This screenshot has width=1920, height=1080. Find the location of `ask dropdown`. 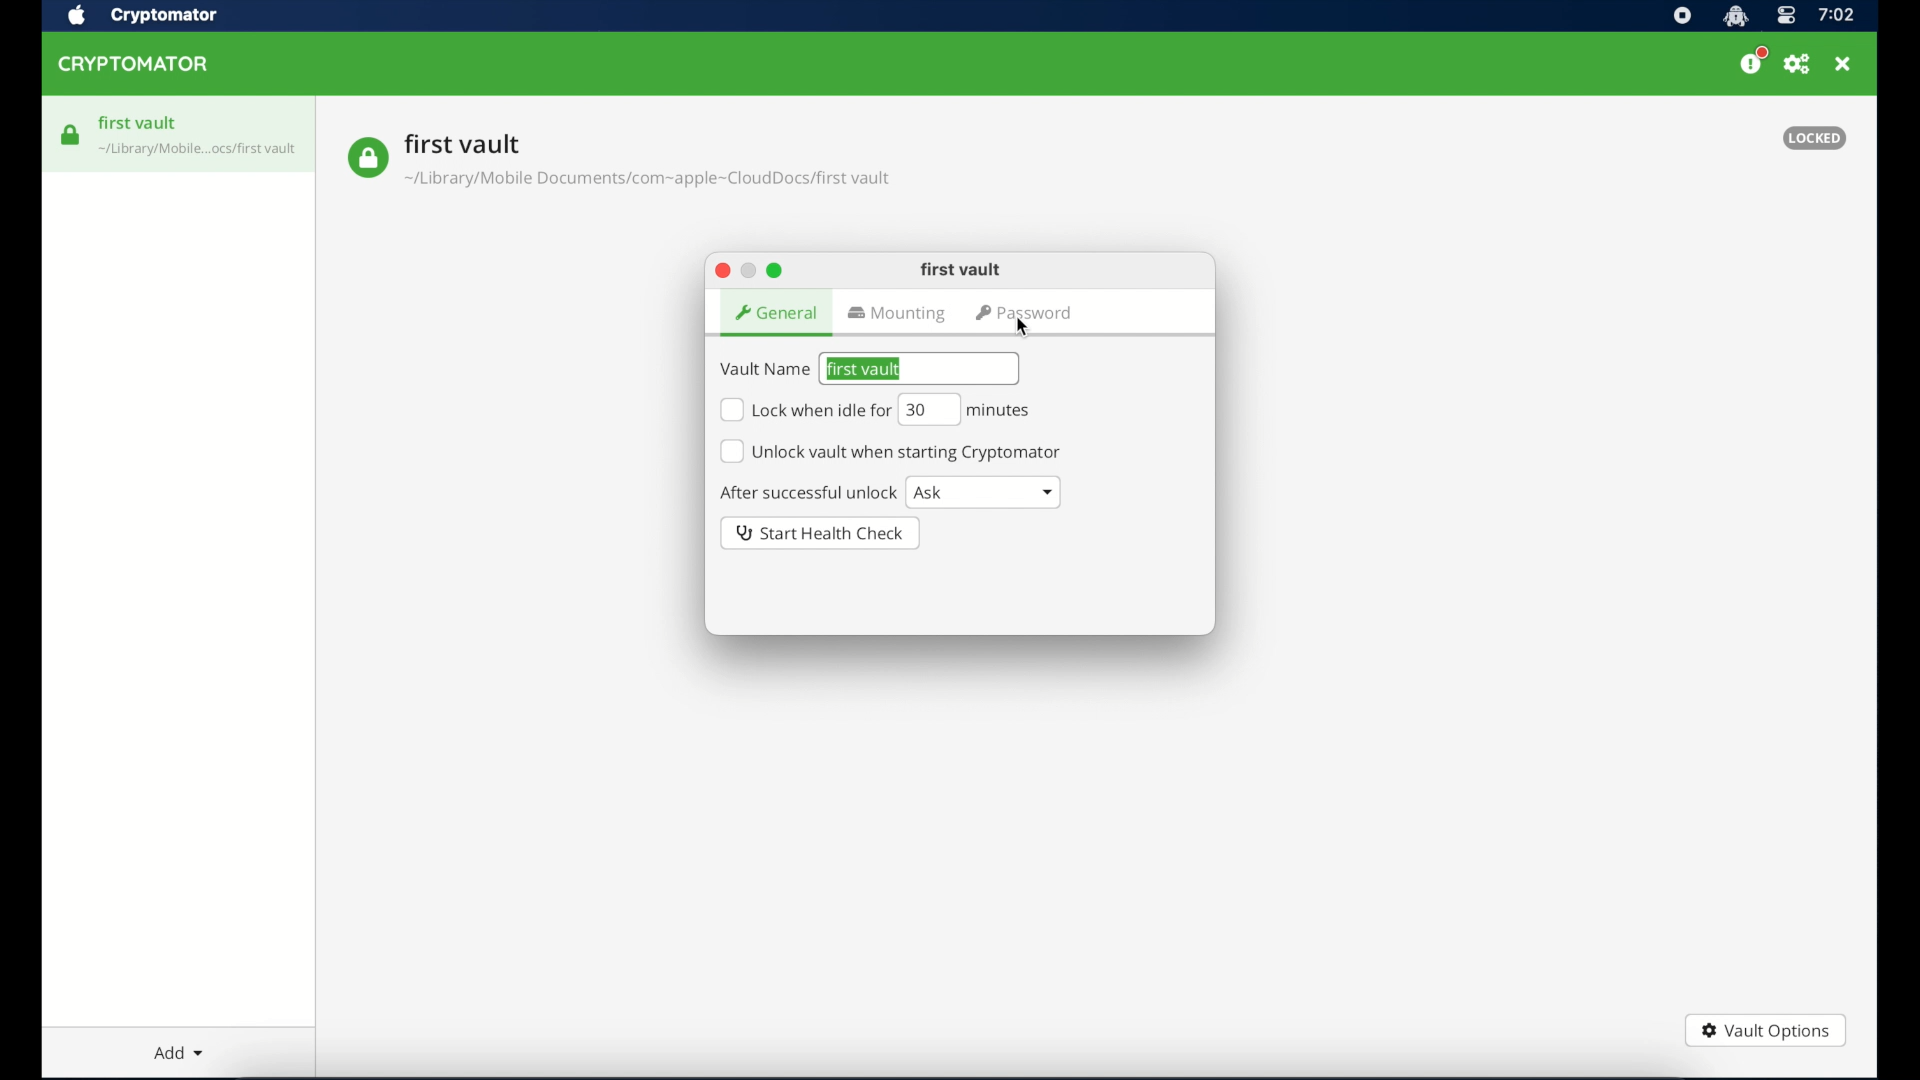

ask dropdown is located at coordinates (985, 493).